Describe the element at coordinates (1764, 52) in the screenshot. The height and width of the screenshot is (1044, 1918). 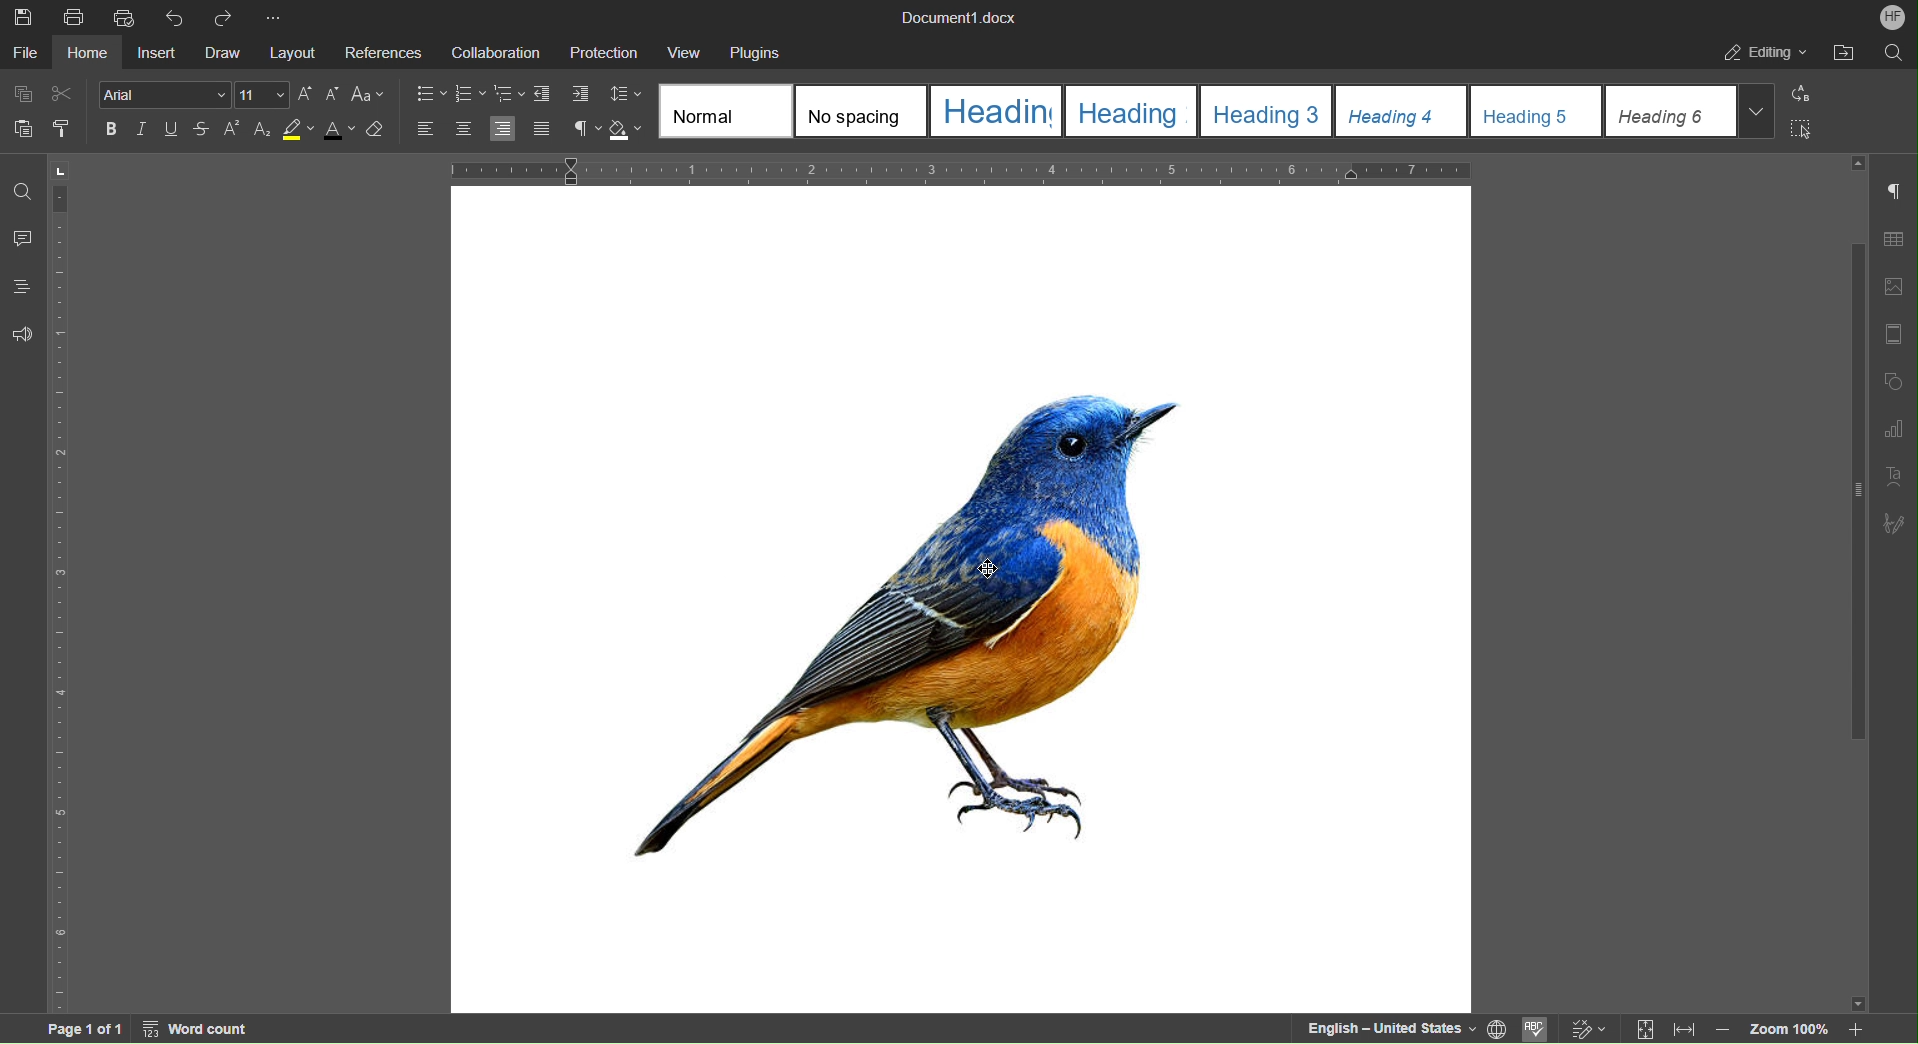
I see `Editing` at that location.